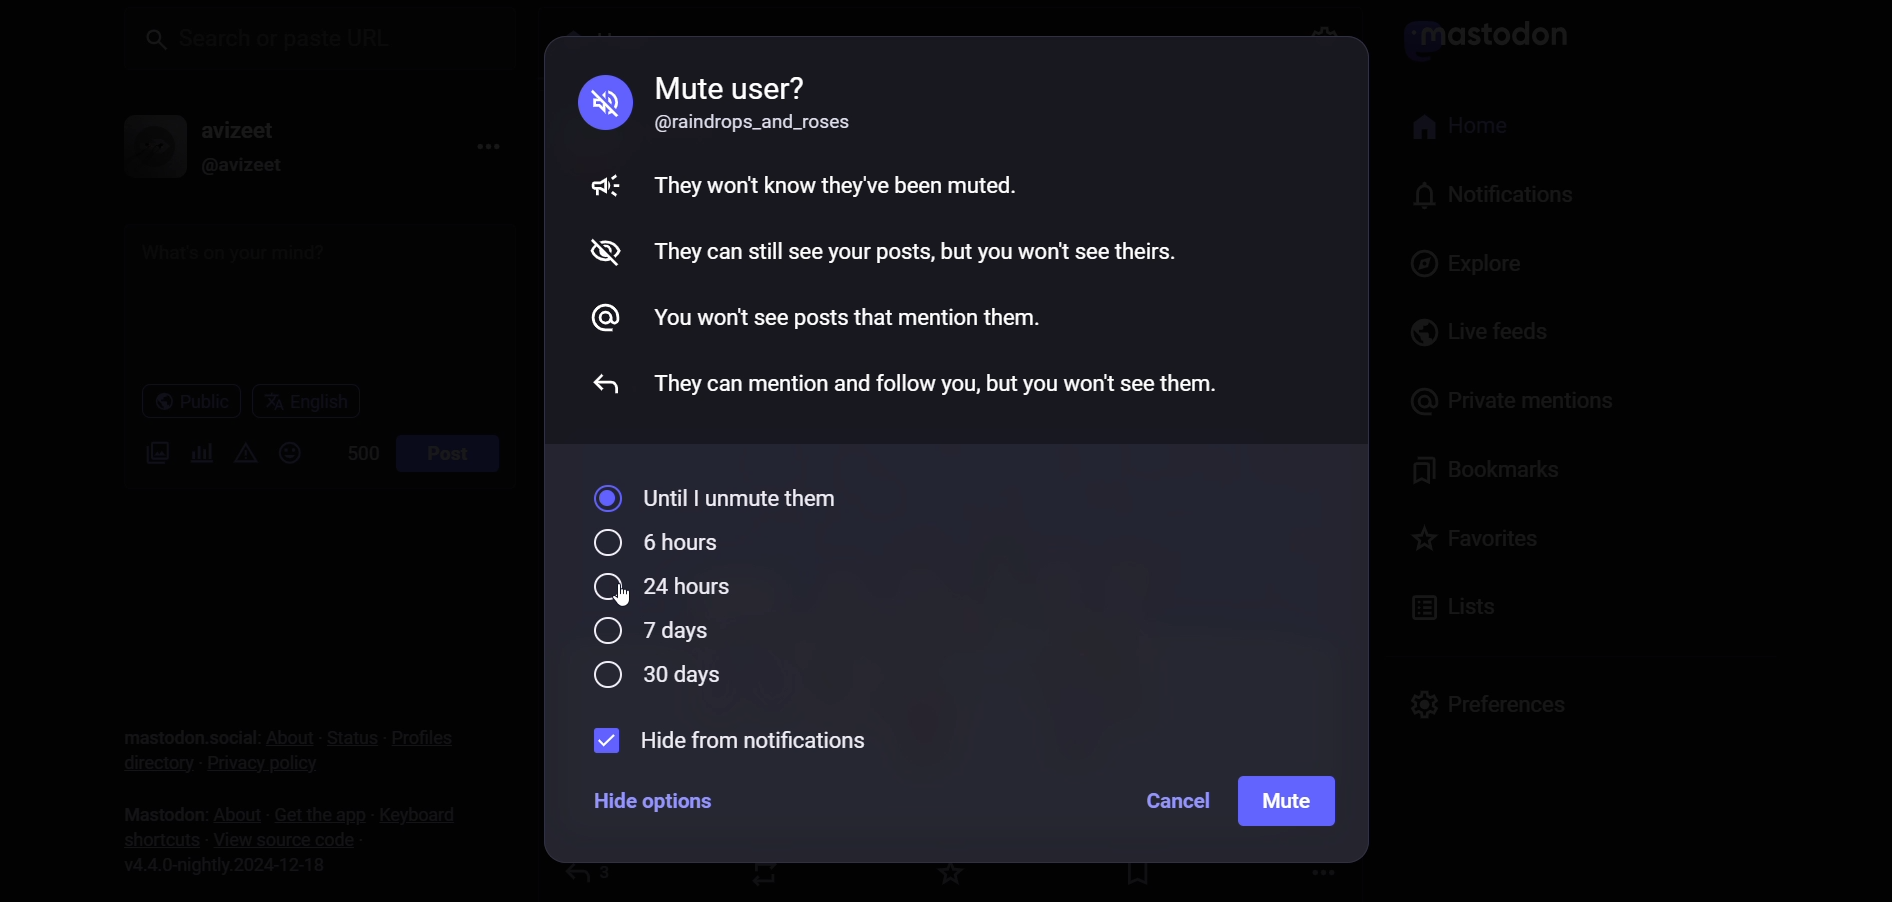 This screenshot has height=902, width=1892. What do you see at coordinates (653, 633) in the screenshot?
I see `7 days` at bounding box center [653, 633].